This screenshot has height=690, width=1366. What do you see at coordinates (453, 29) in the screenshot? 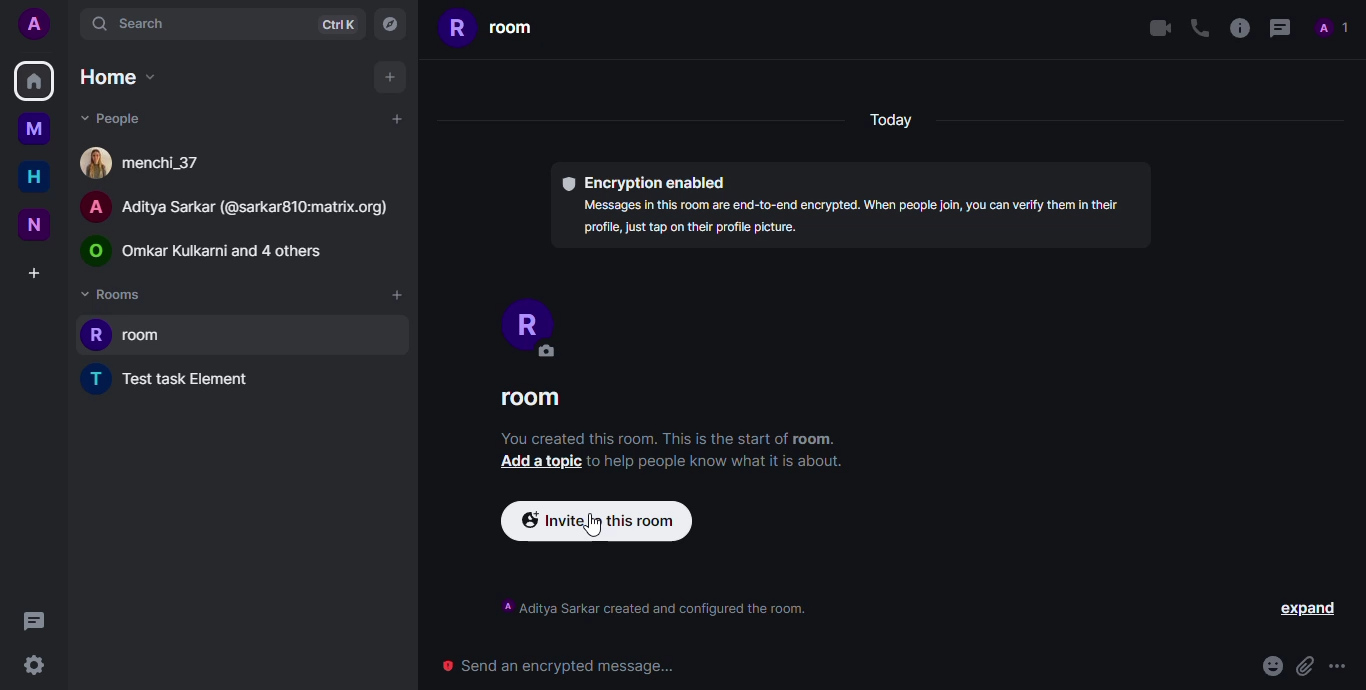
I see `R` at bounding box center [453, 29].